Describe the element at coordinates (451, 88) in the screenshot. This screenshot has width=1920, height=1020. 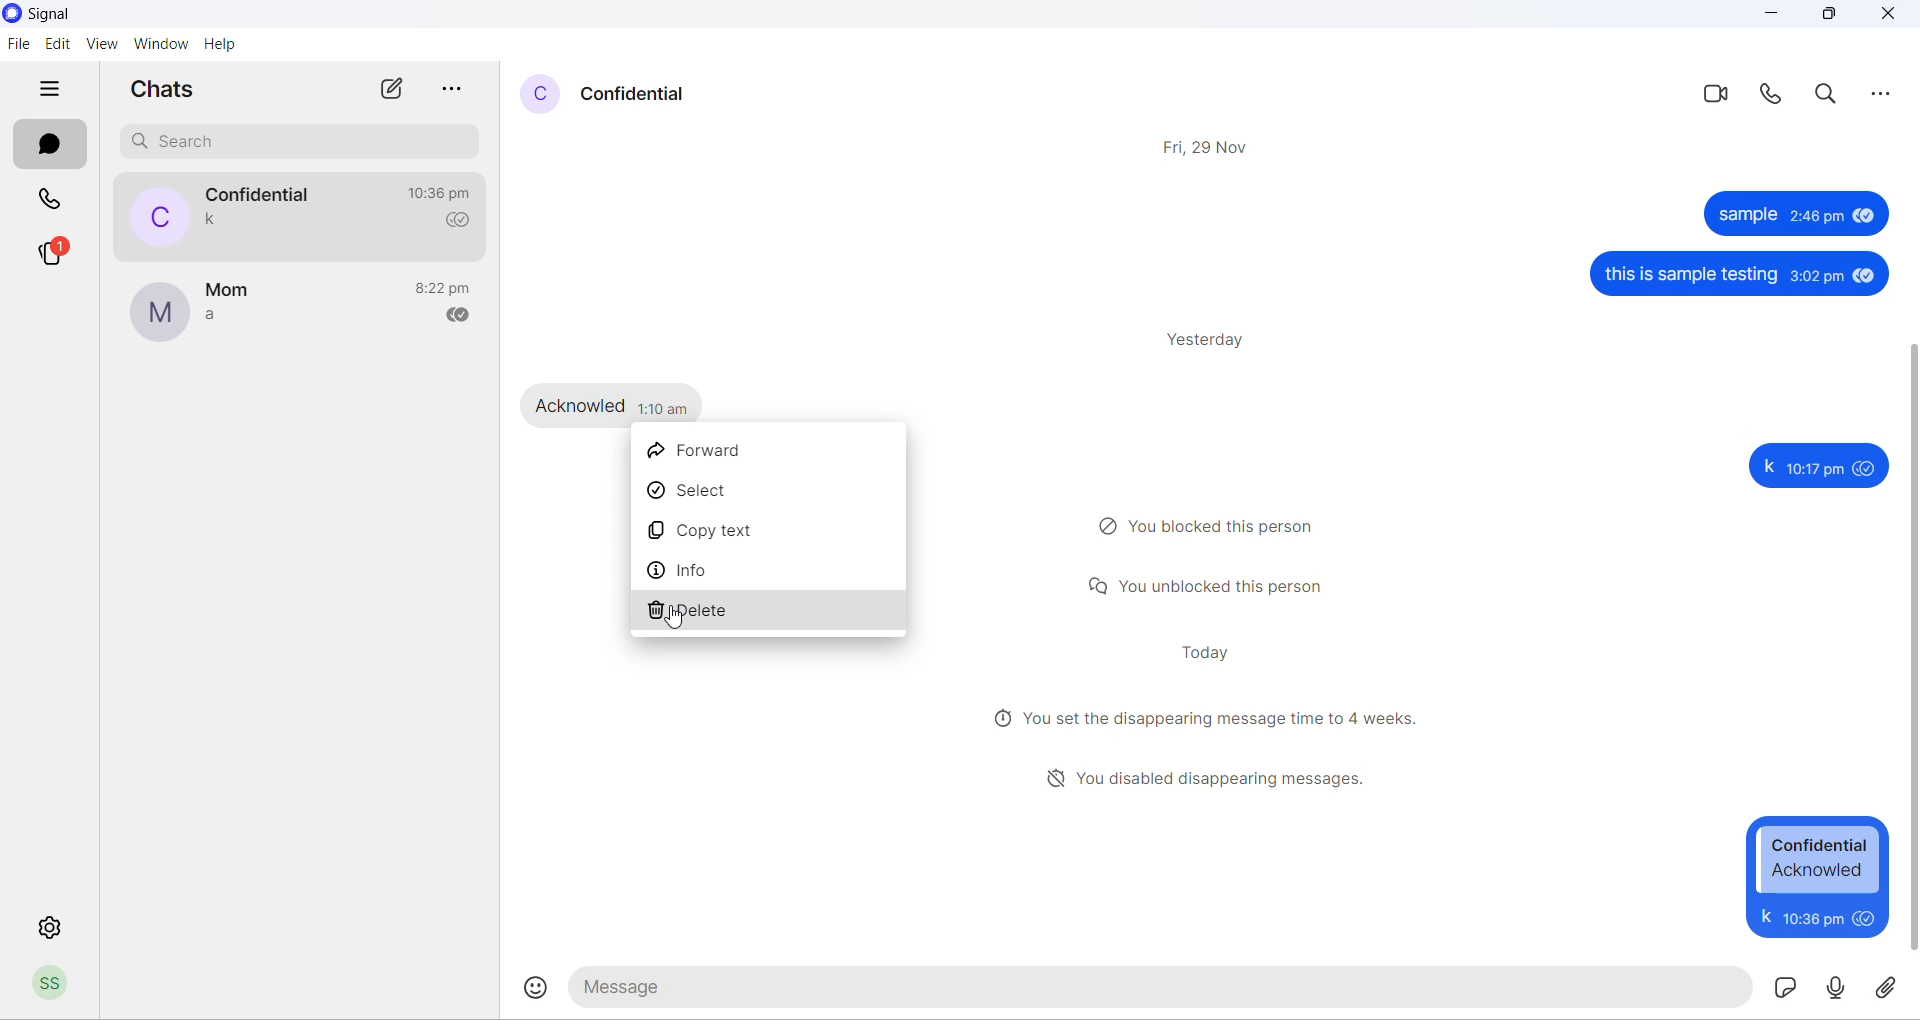
I see `more options` at that location.